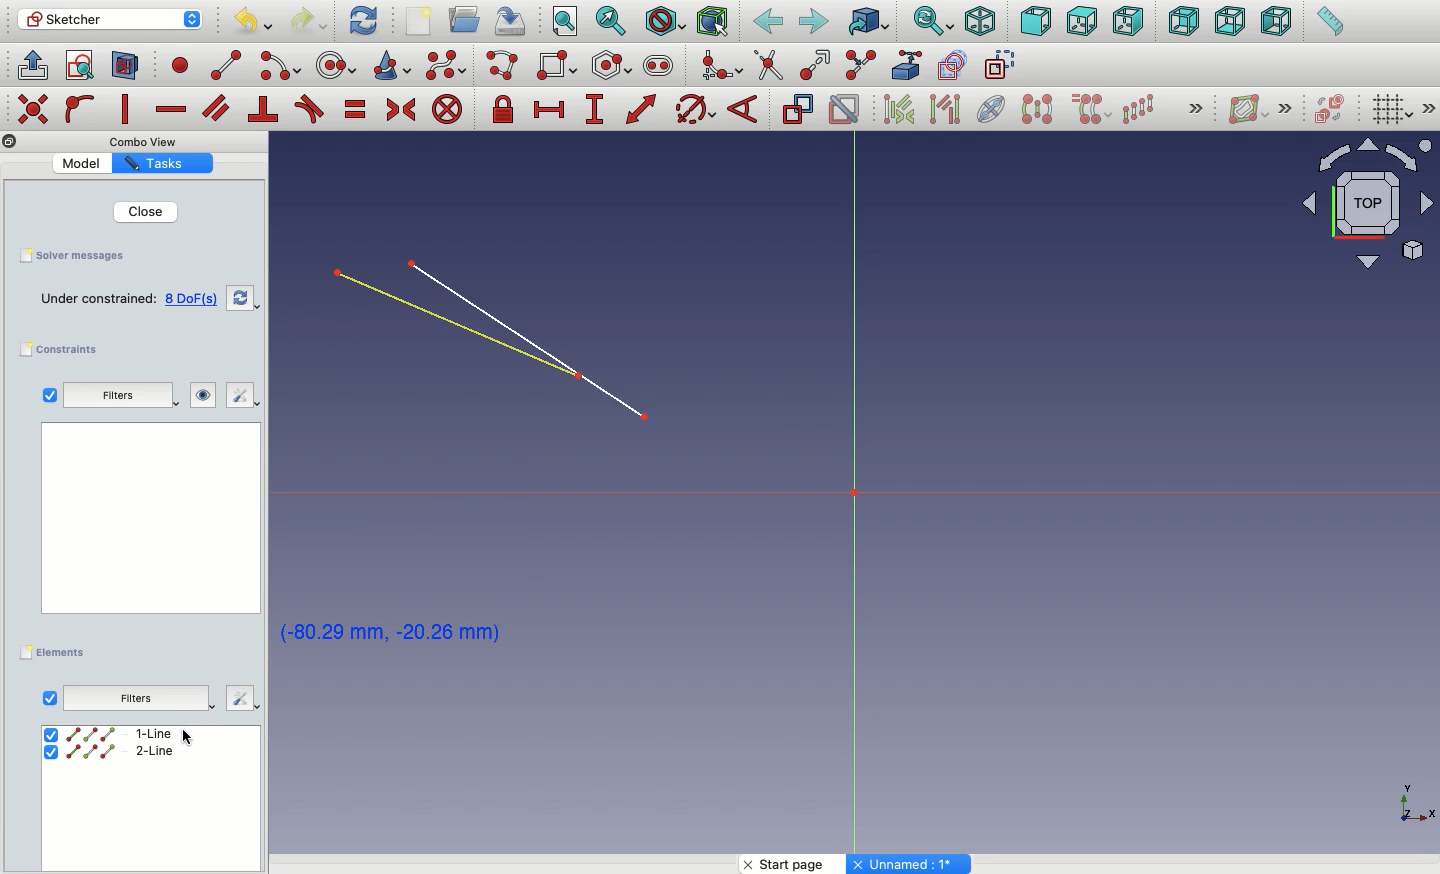  I want to click on Fit selection, so click(613, 20).